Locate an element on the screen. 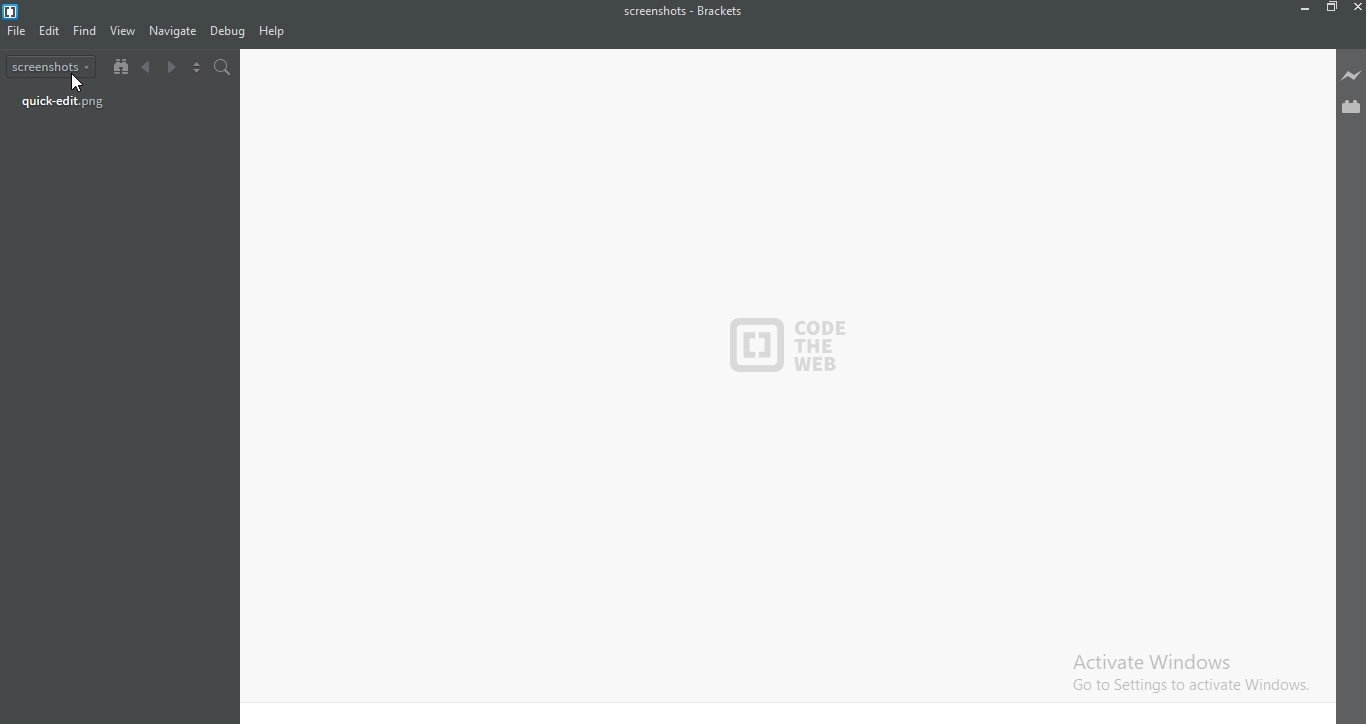 The image size is (1366, 724). cursor is located at coordinates (77, 82).